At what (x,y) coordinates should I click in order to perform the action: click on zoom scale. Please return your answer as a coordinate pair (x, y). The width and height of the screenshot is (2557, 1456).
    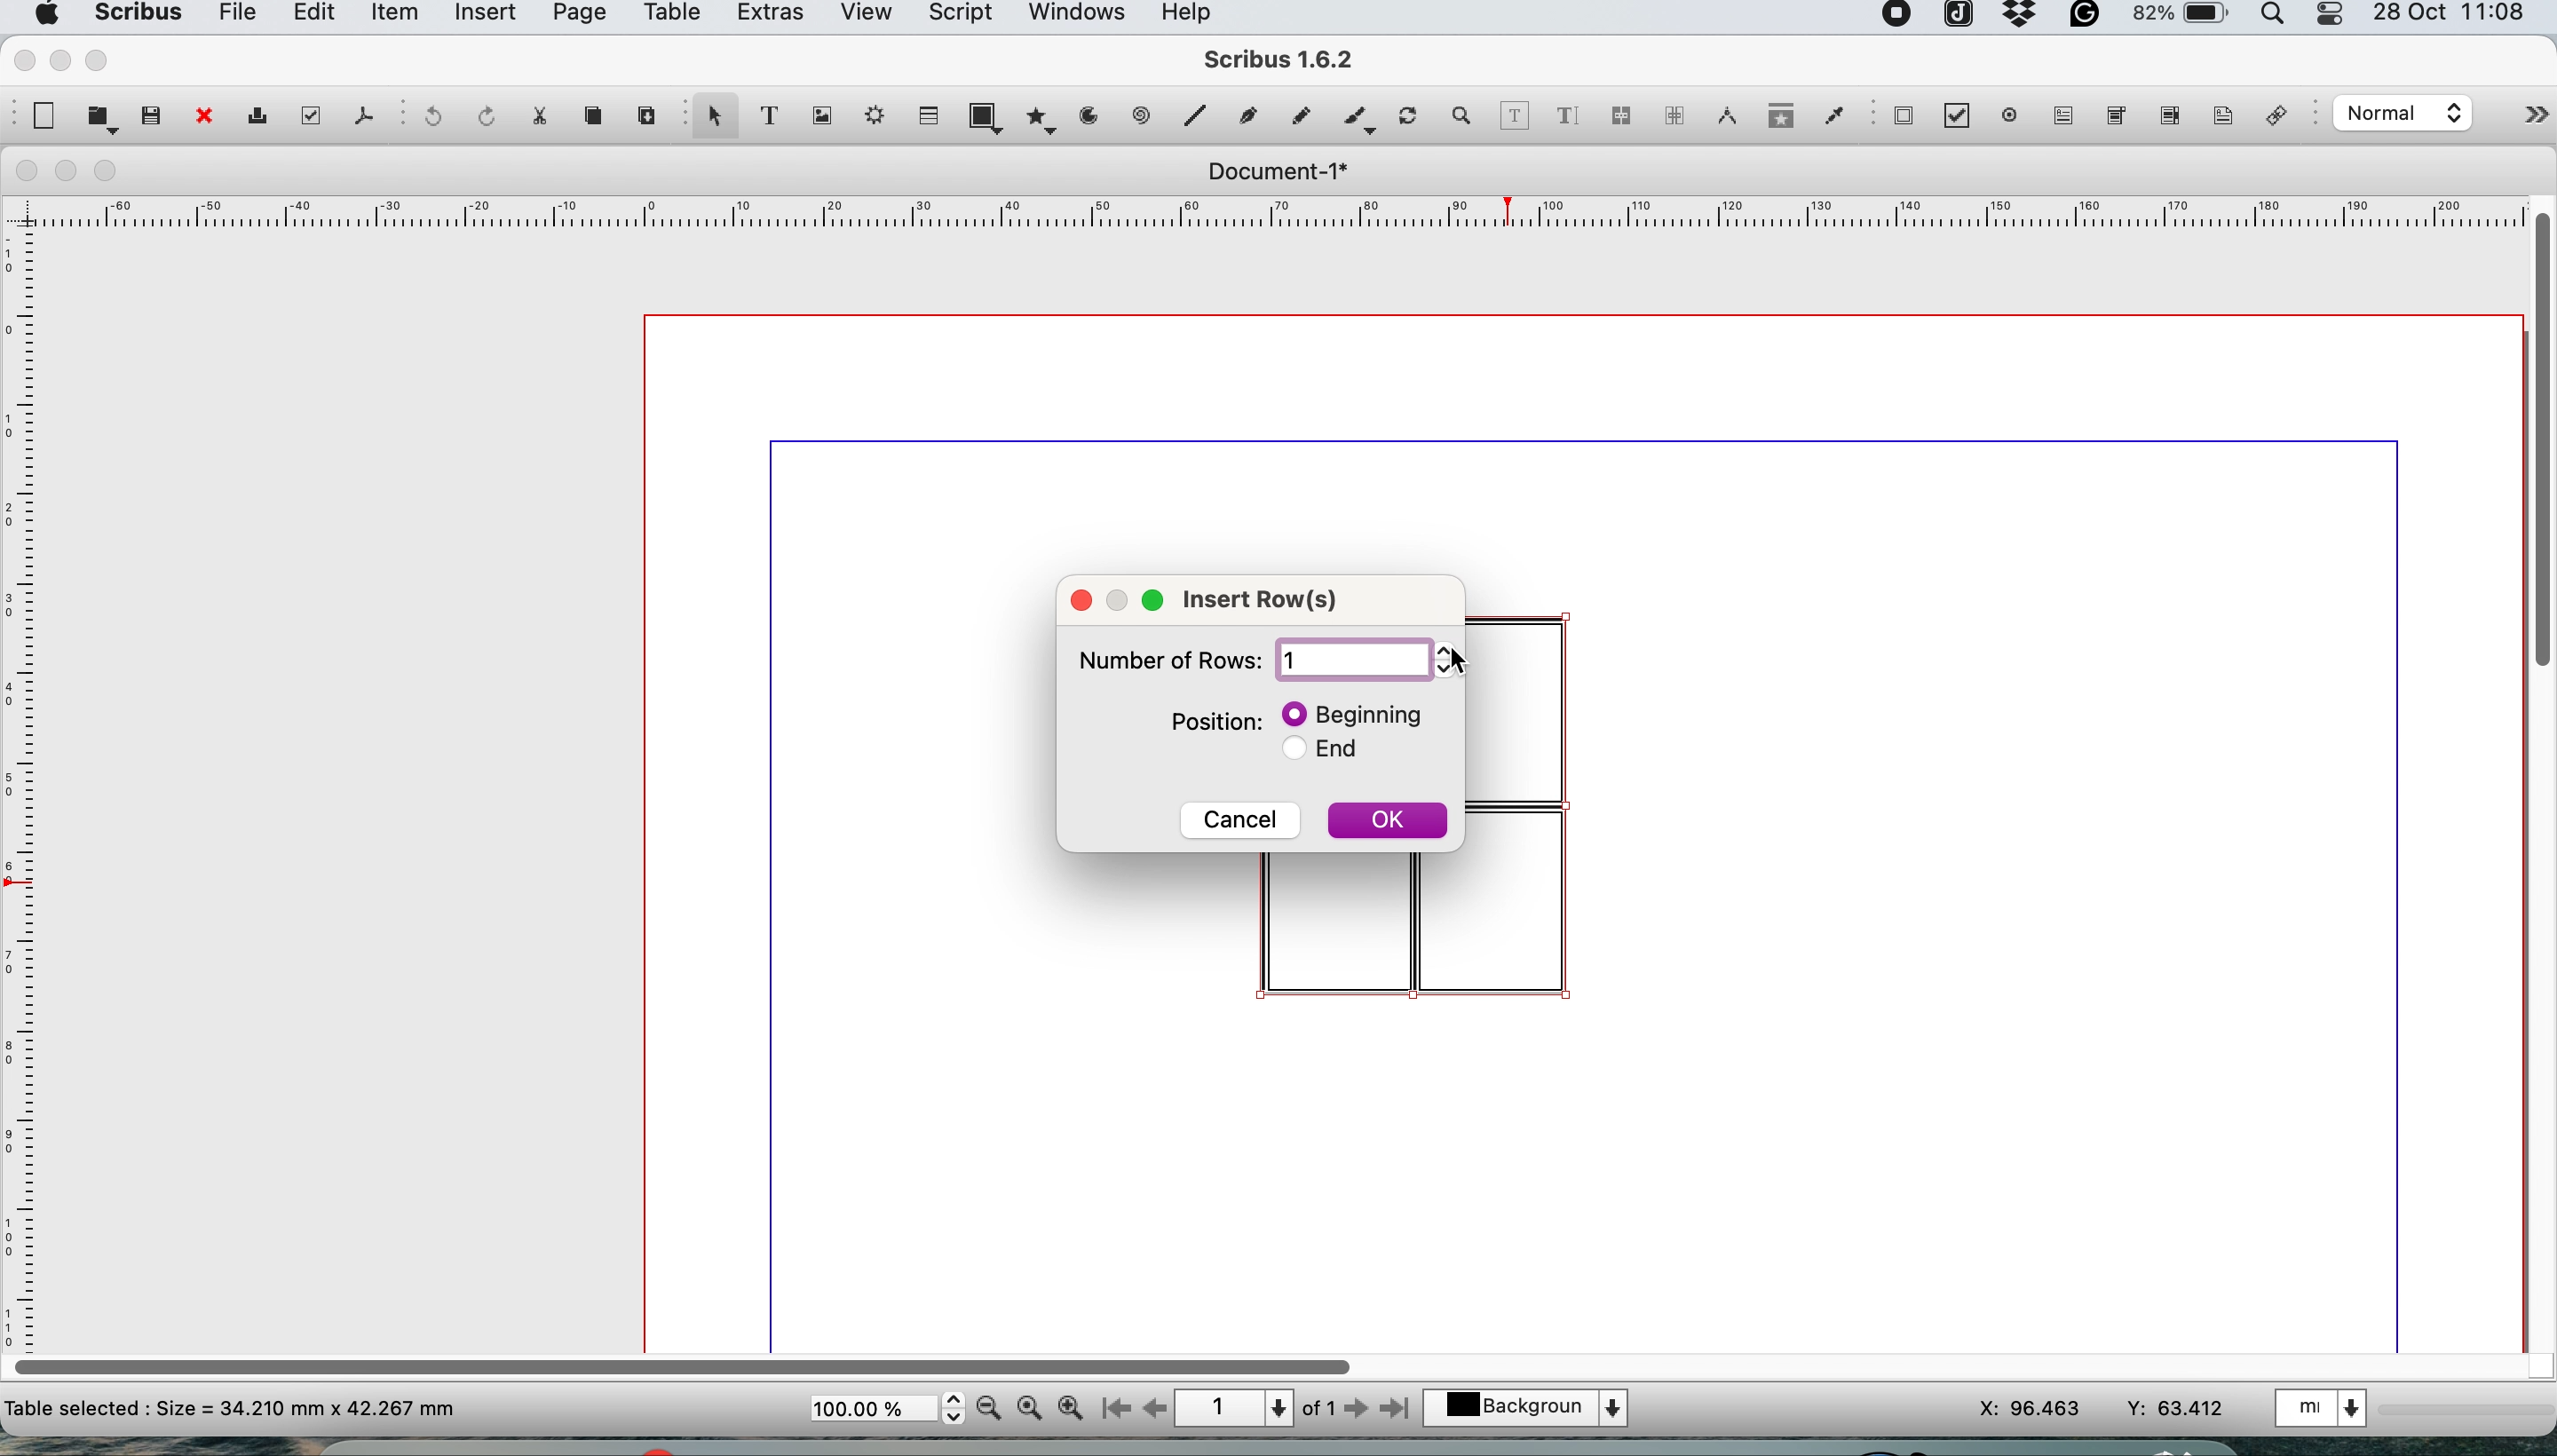
    Looking at the image, I should click on (886, 1409).